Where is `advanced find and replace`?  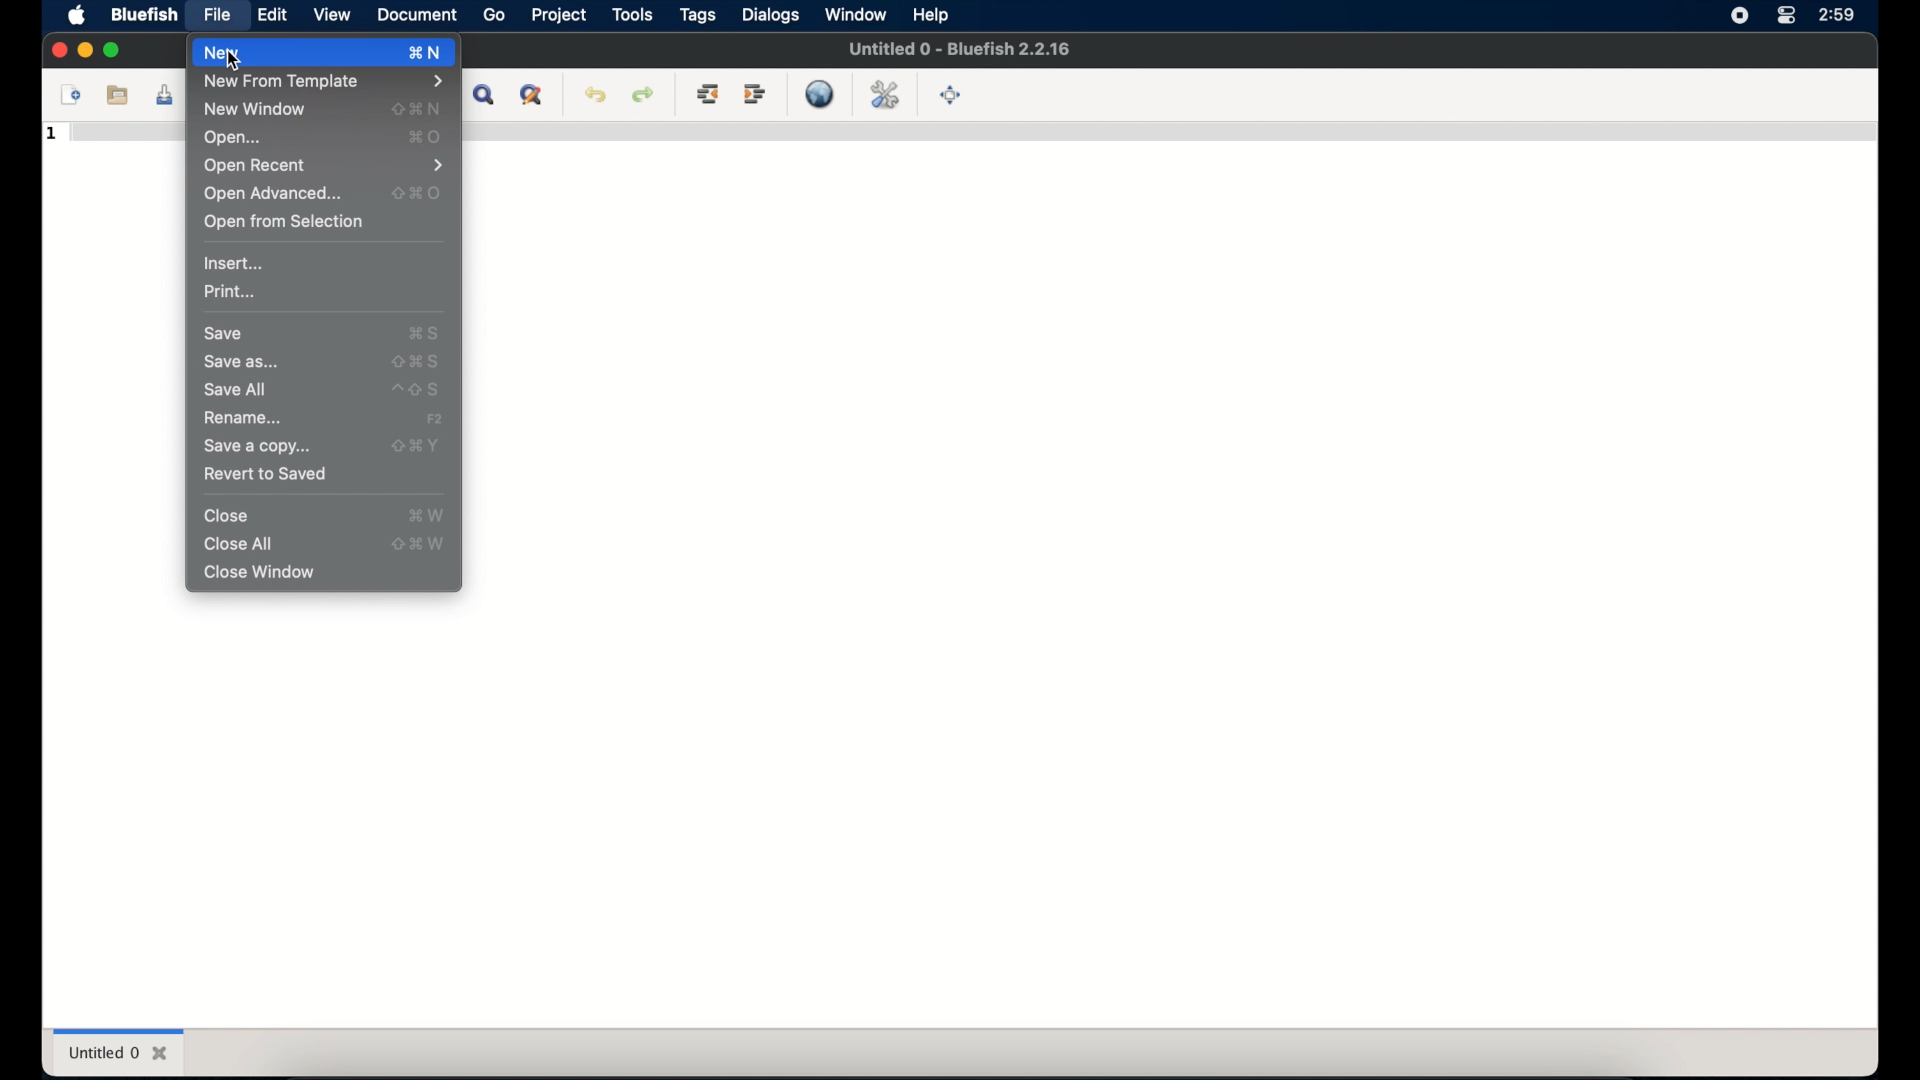
advanced find and replace is located at coordinates (533, 96).